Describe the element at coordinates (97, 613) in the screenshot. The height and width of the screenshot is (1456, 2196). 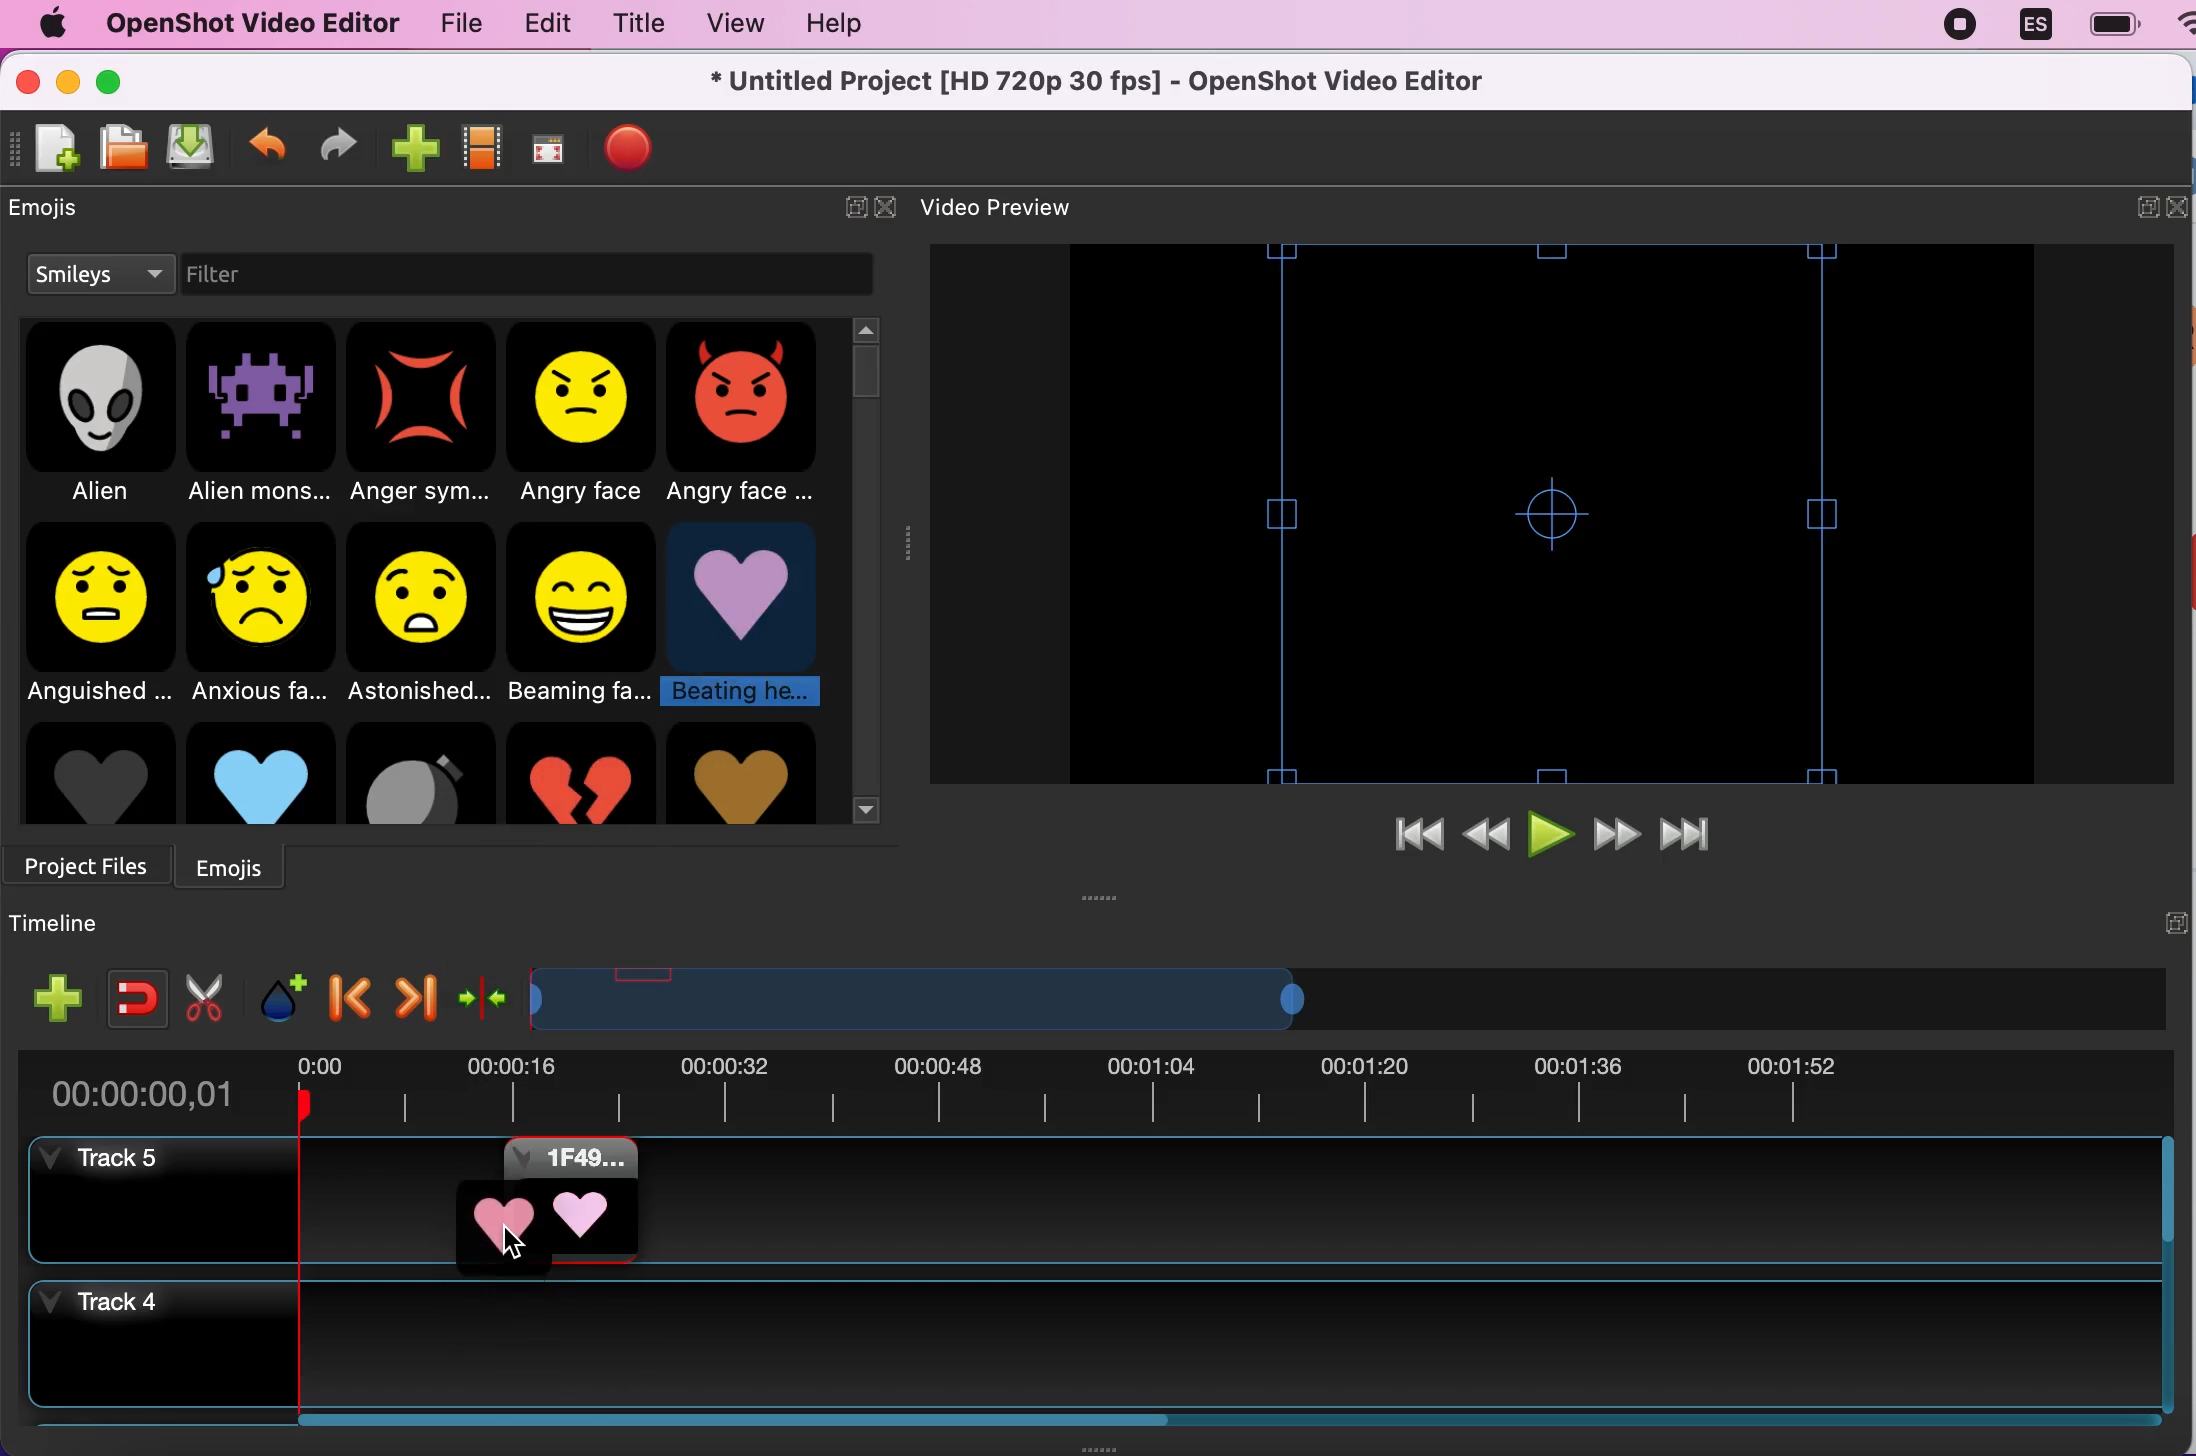
I see `anguished` at that location.